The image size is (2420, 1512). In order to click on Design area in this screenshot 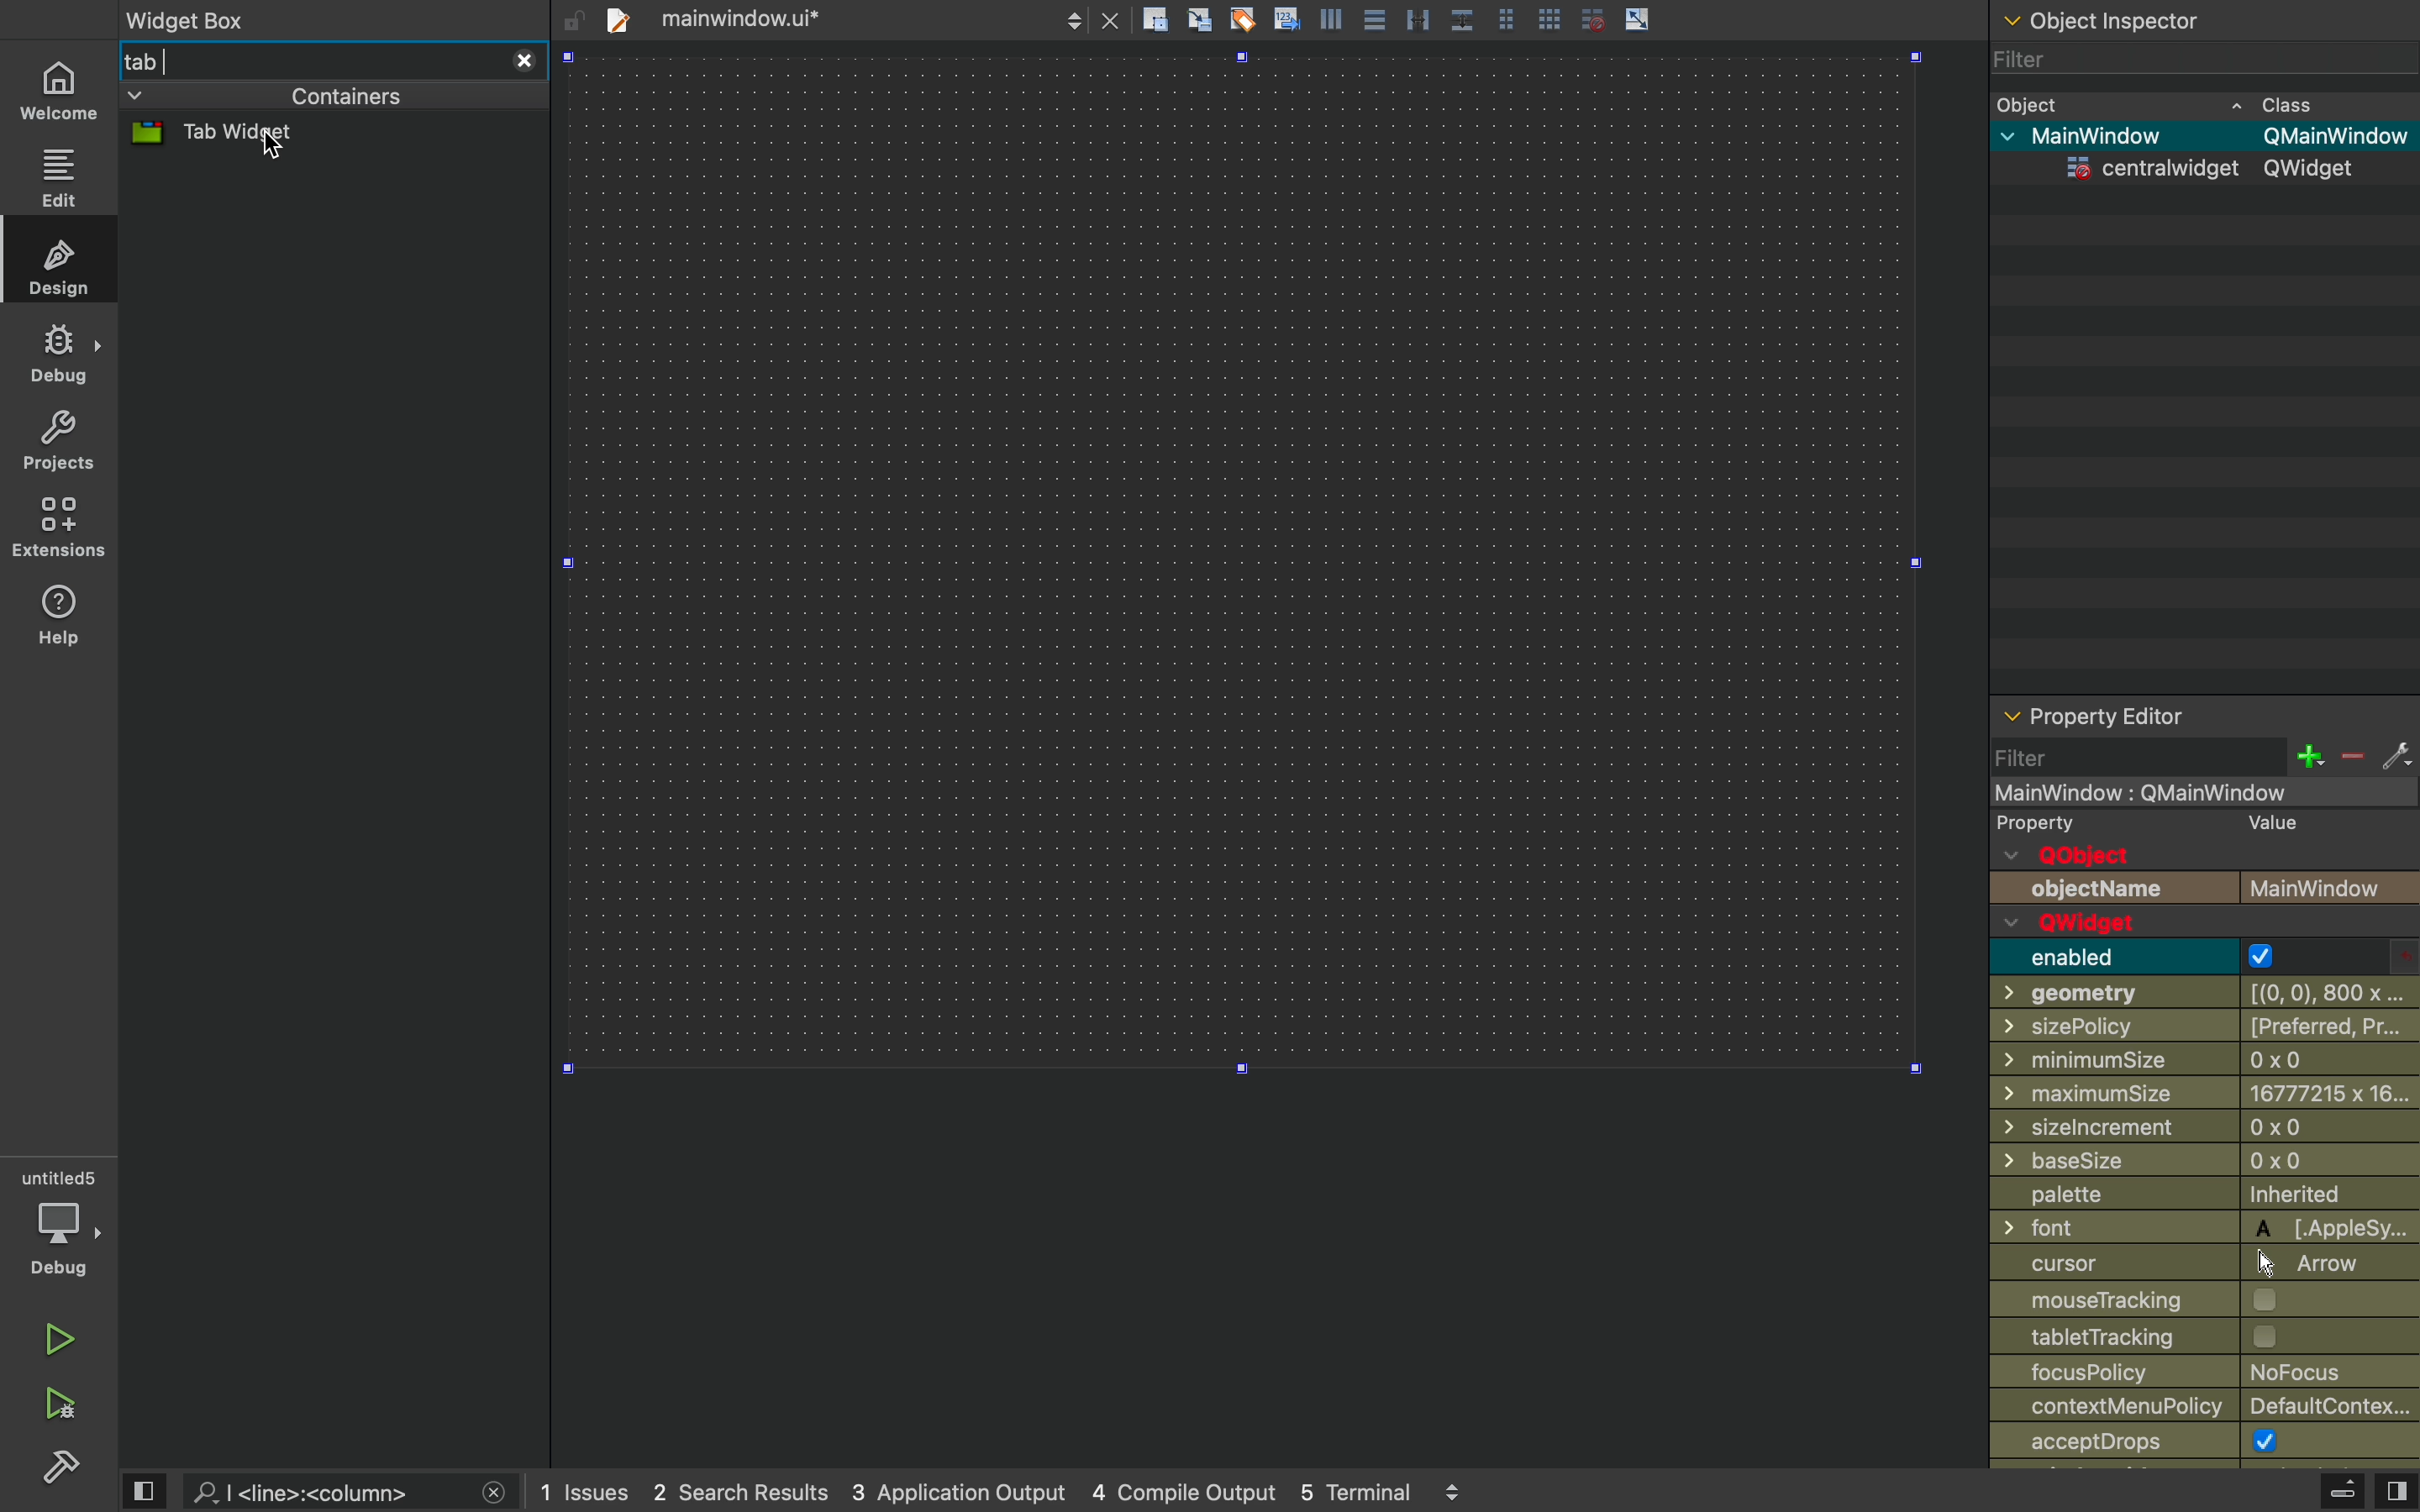, I will do `click(1246, 562)`.